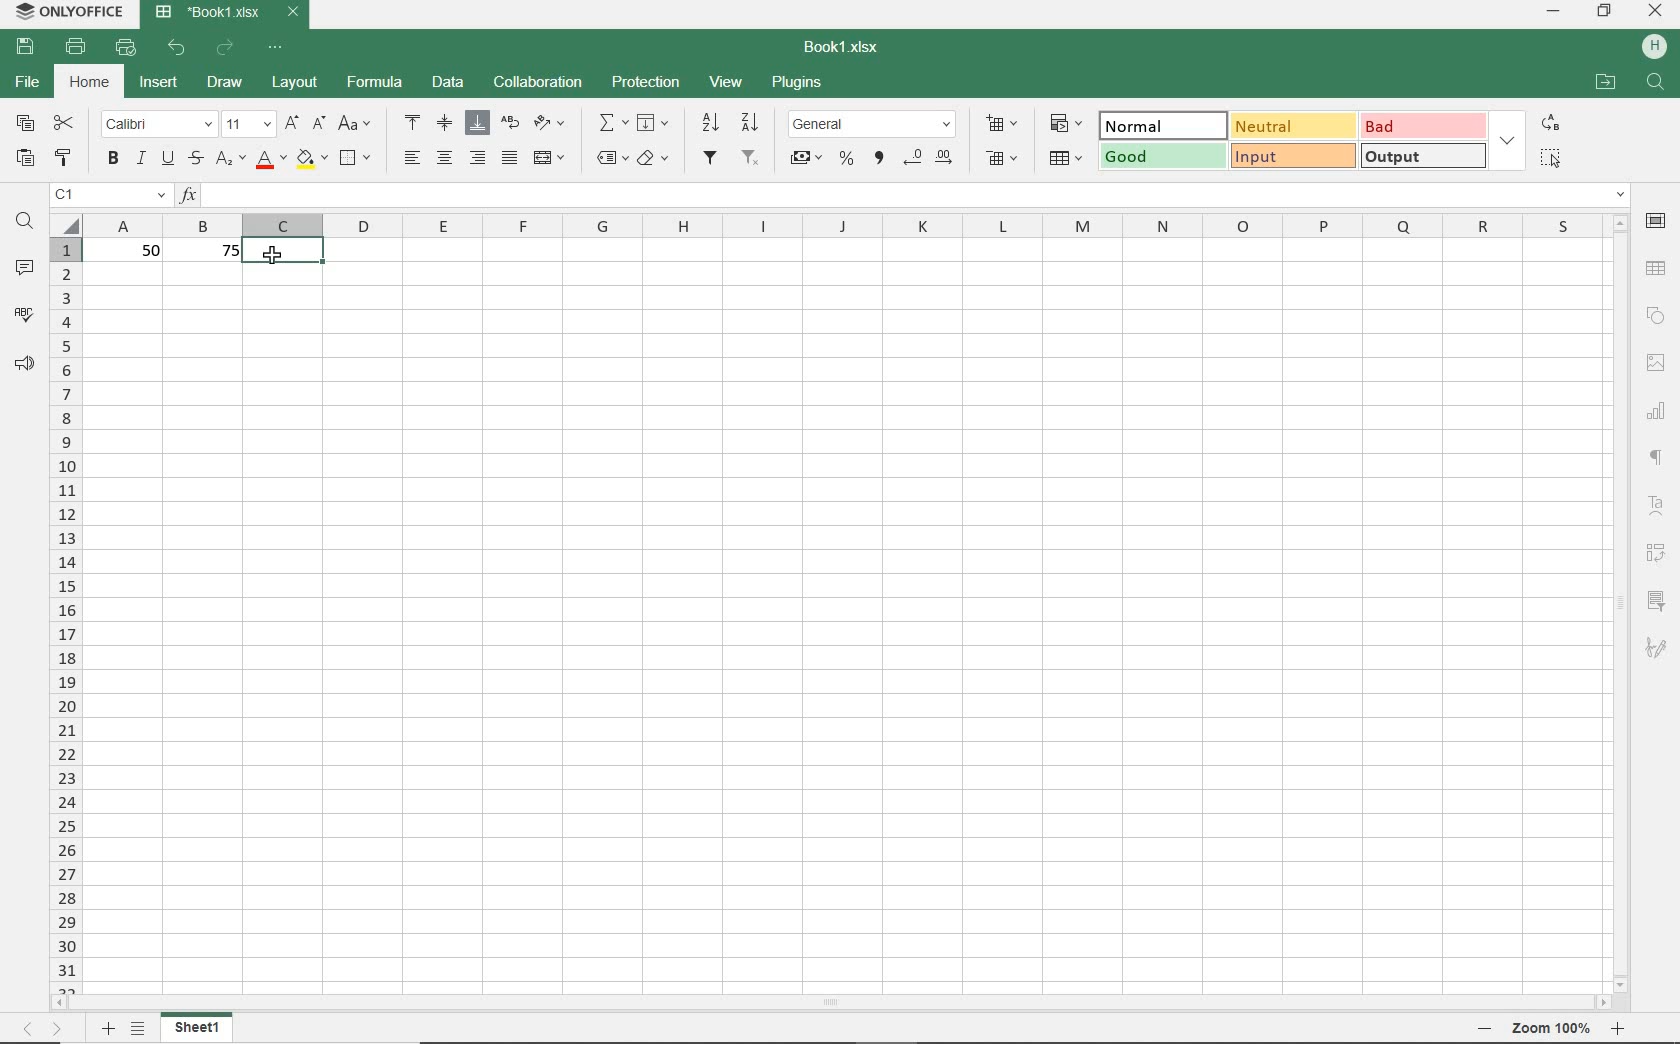  Describe the element at coordinates (931, 158) in the screenshot. I see `decrease/increase decimal` at that location.